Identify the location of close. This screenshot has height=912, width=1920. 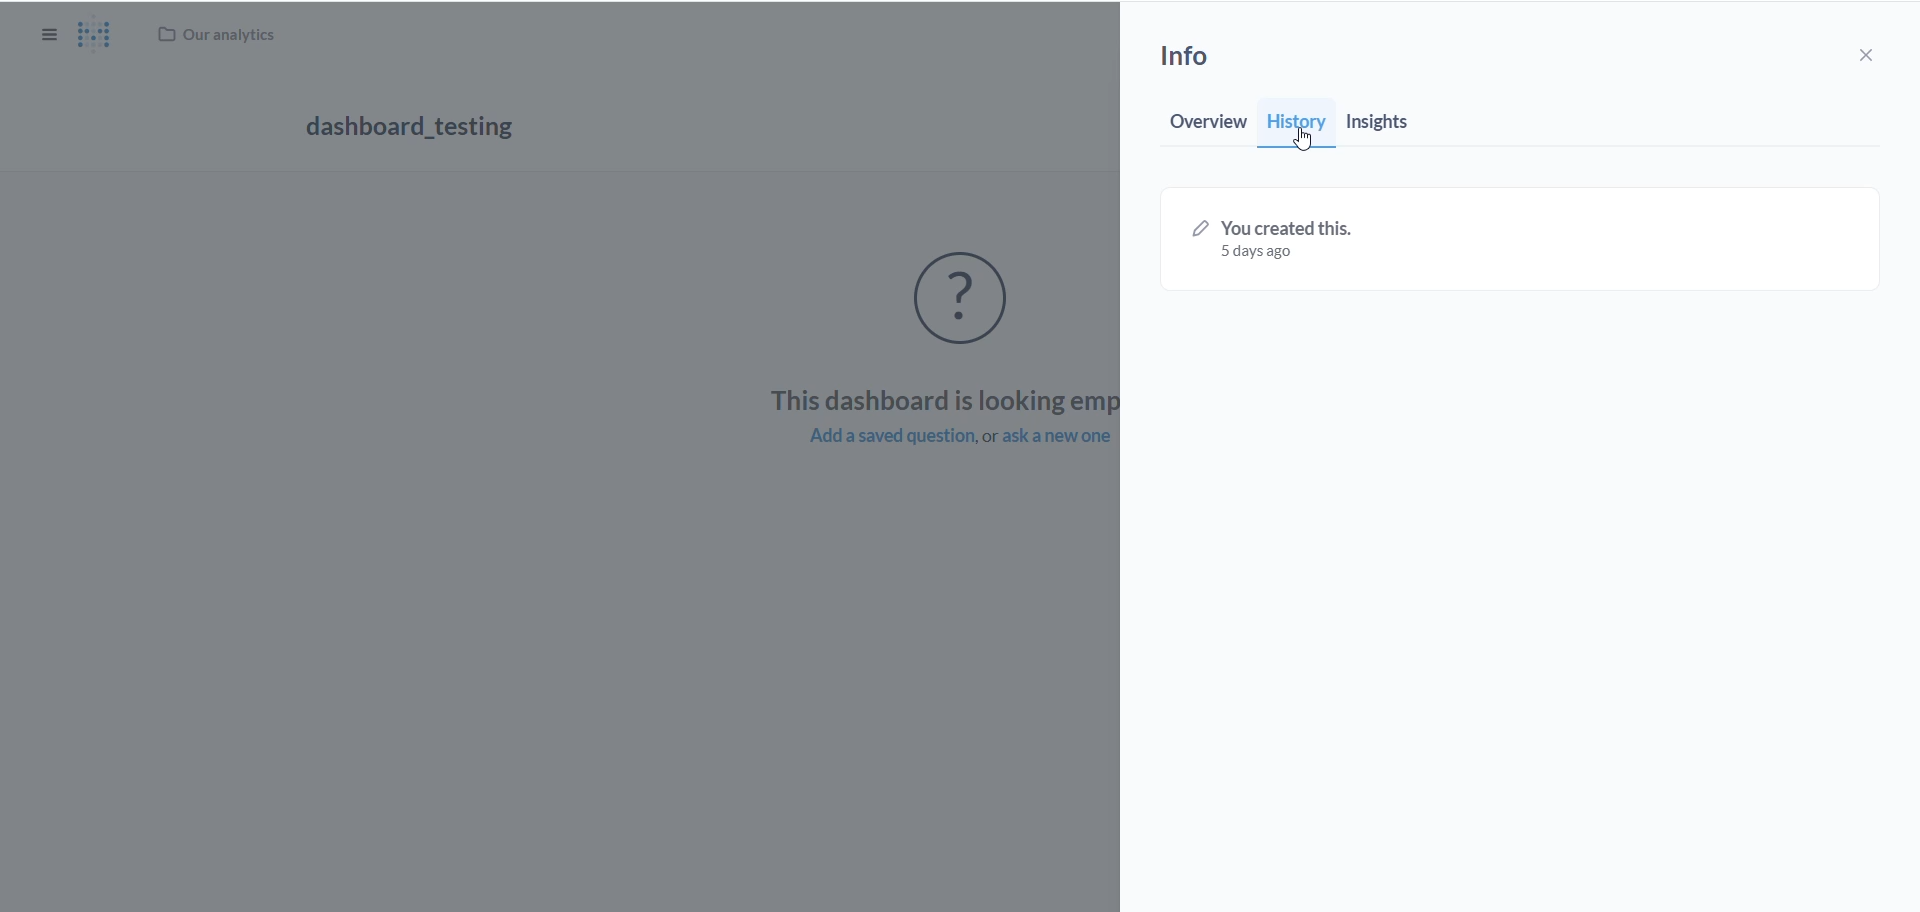
(1876, 55).